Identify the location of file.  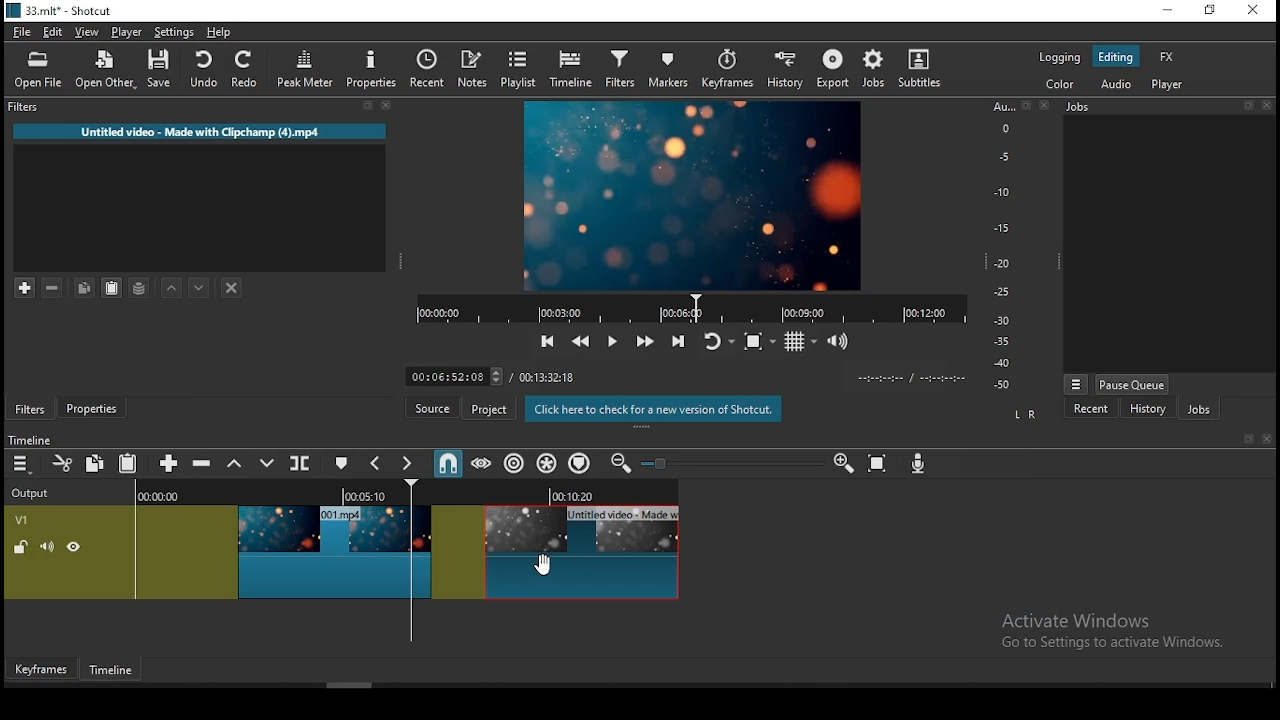
(23, 32).